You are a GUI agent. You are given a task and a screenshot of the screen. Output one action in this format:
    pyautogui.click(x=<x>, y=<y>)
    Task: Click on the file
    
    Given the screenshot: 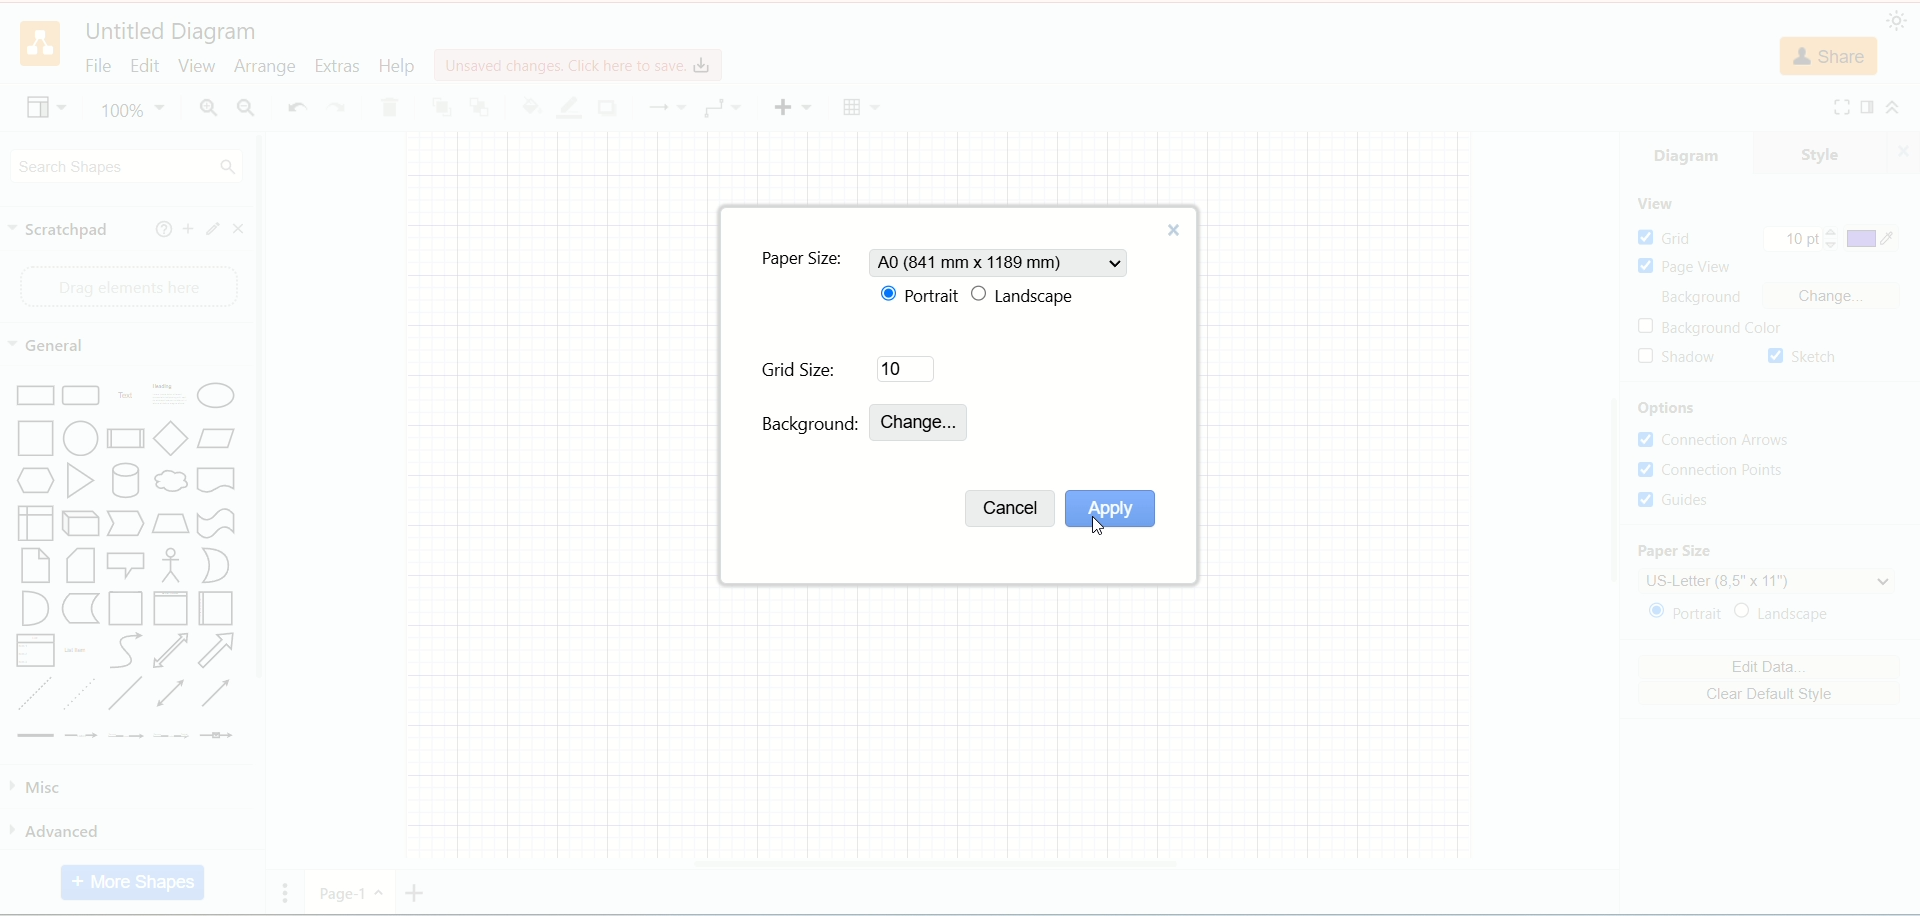 What is the action you would take?
    pyautogui.click(x=97, y=66)
    